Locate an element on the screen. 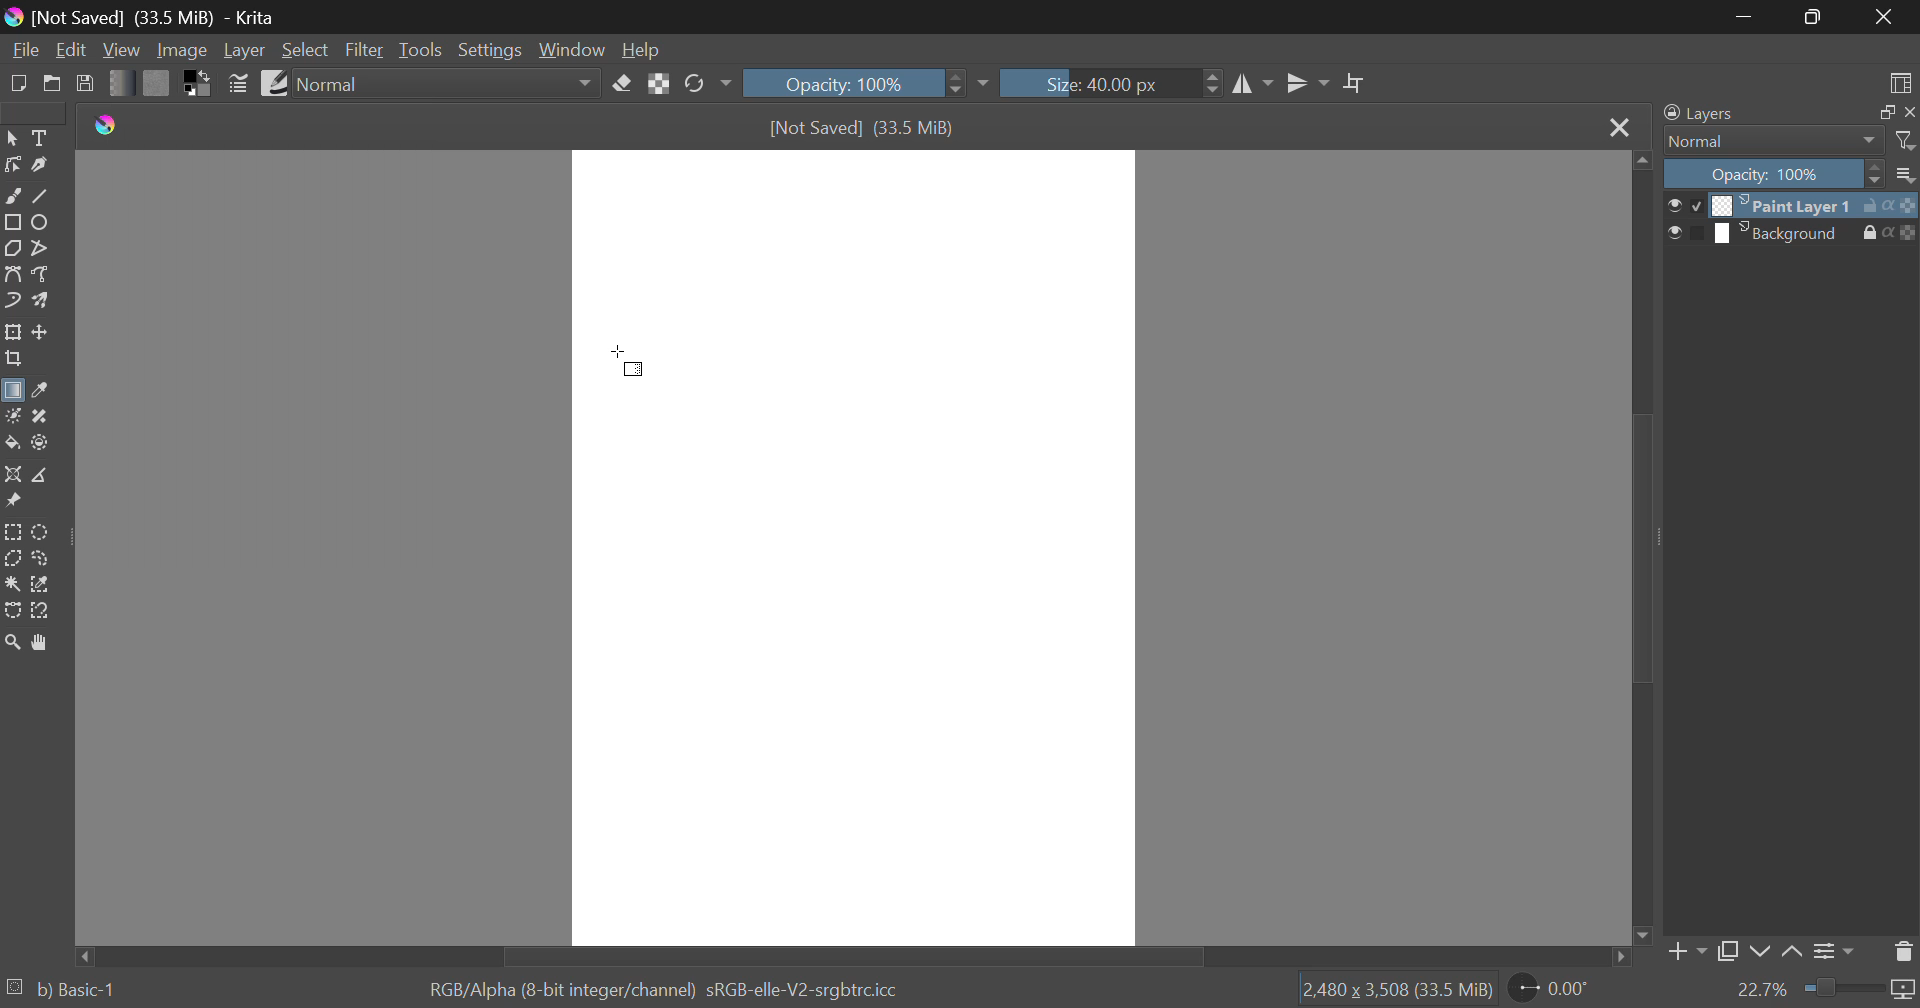 This screenshot has height=1008, width=1920. more options is located at coordinates (1906, 174).